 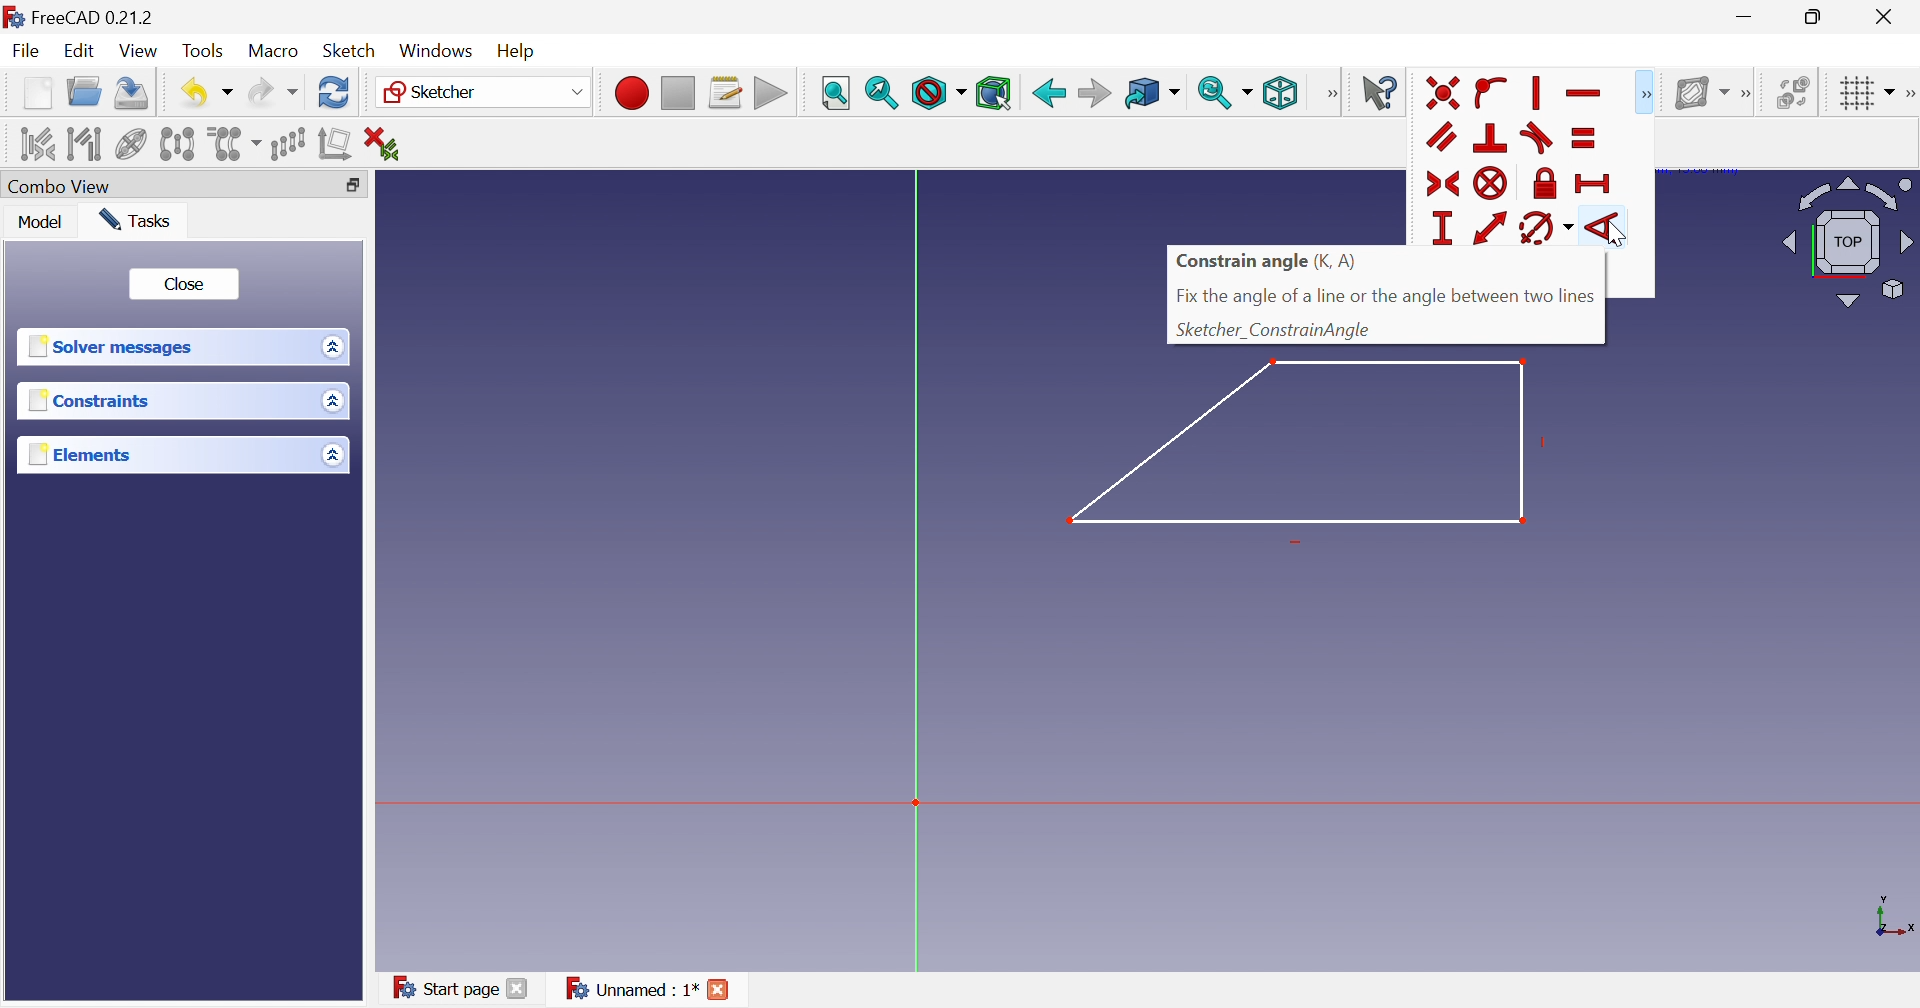 What do you see at coordinates (995, 92) in the screenshot?
I see `Bounding box` at bounding box center [995, 92].